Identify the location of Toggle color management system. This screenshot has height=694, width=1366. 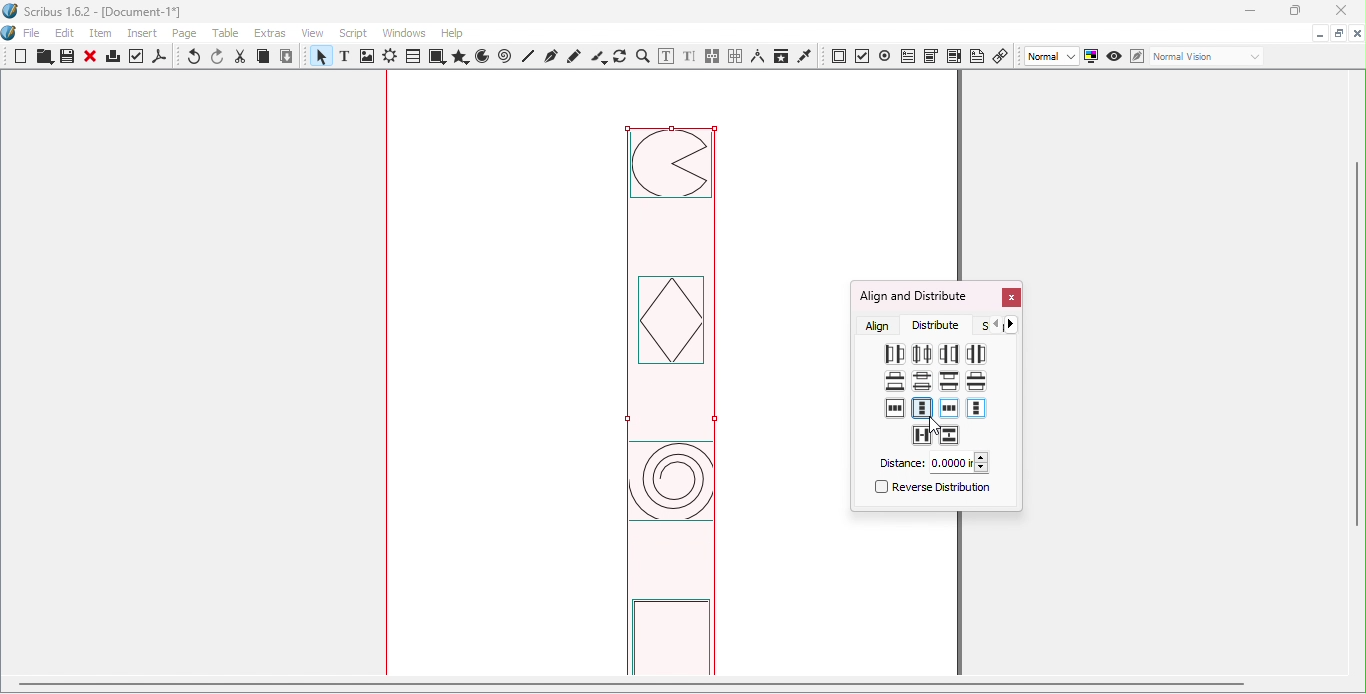
(1092, 55).